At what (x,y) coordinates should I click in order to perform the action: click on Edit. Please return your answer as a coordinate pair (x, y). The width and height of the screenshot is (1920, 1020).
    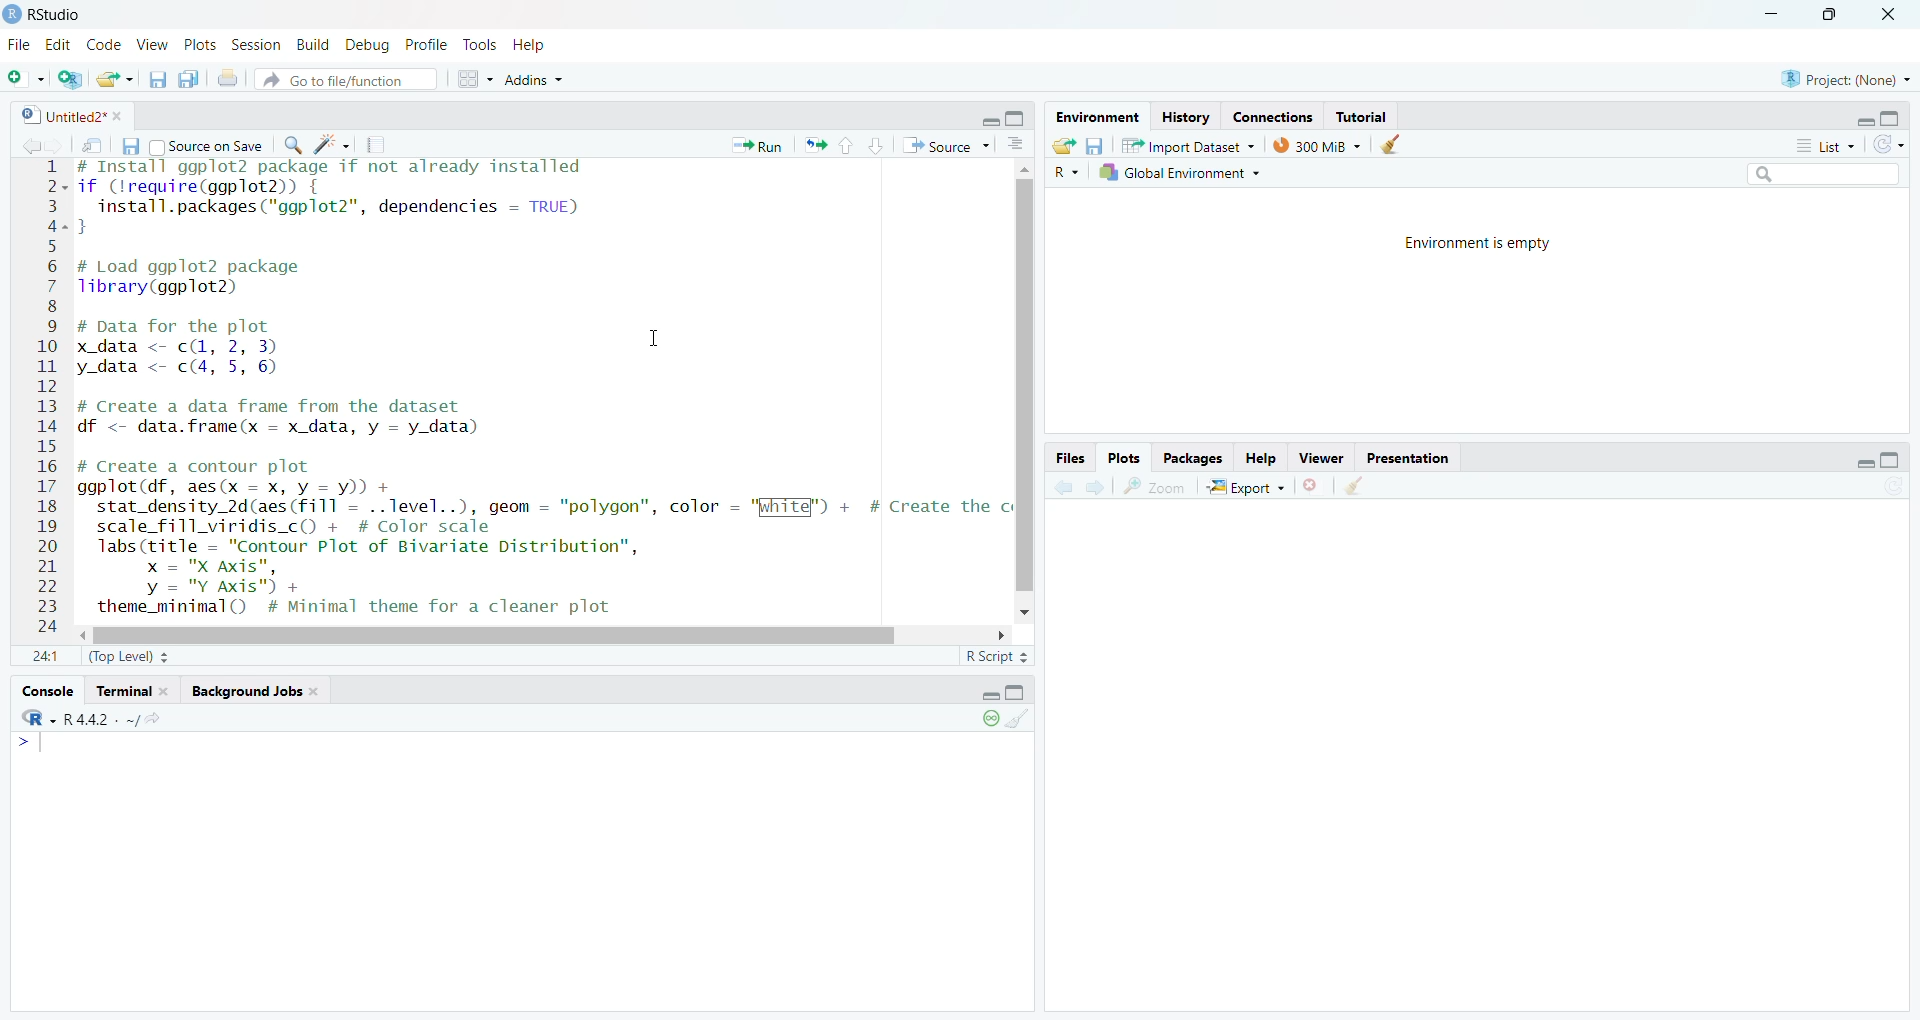
    Looking at the image, I should click on (56, 47).